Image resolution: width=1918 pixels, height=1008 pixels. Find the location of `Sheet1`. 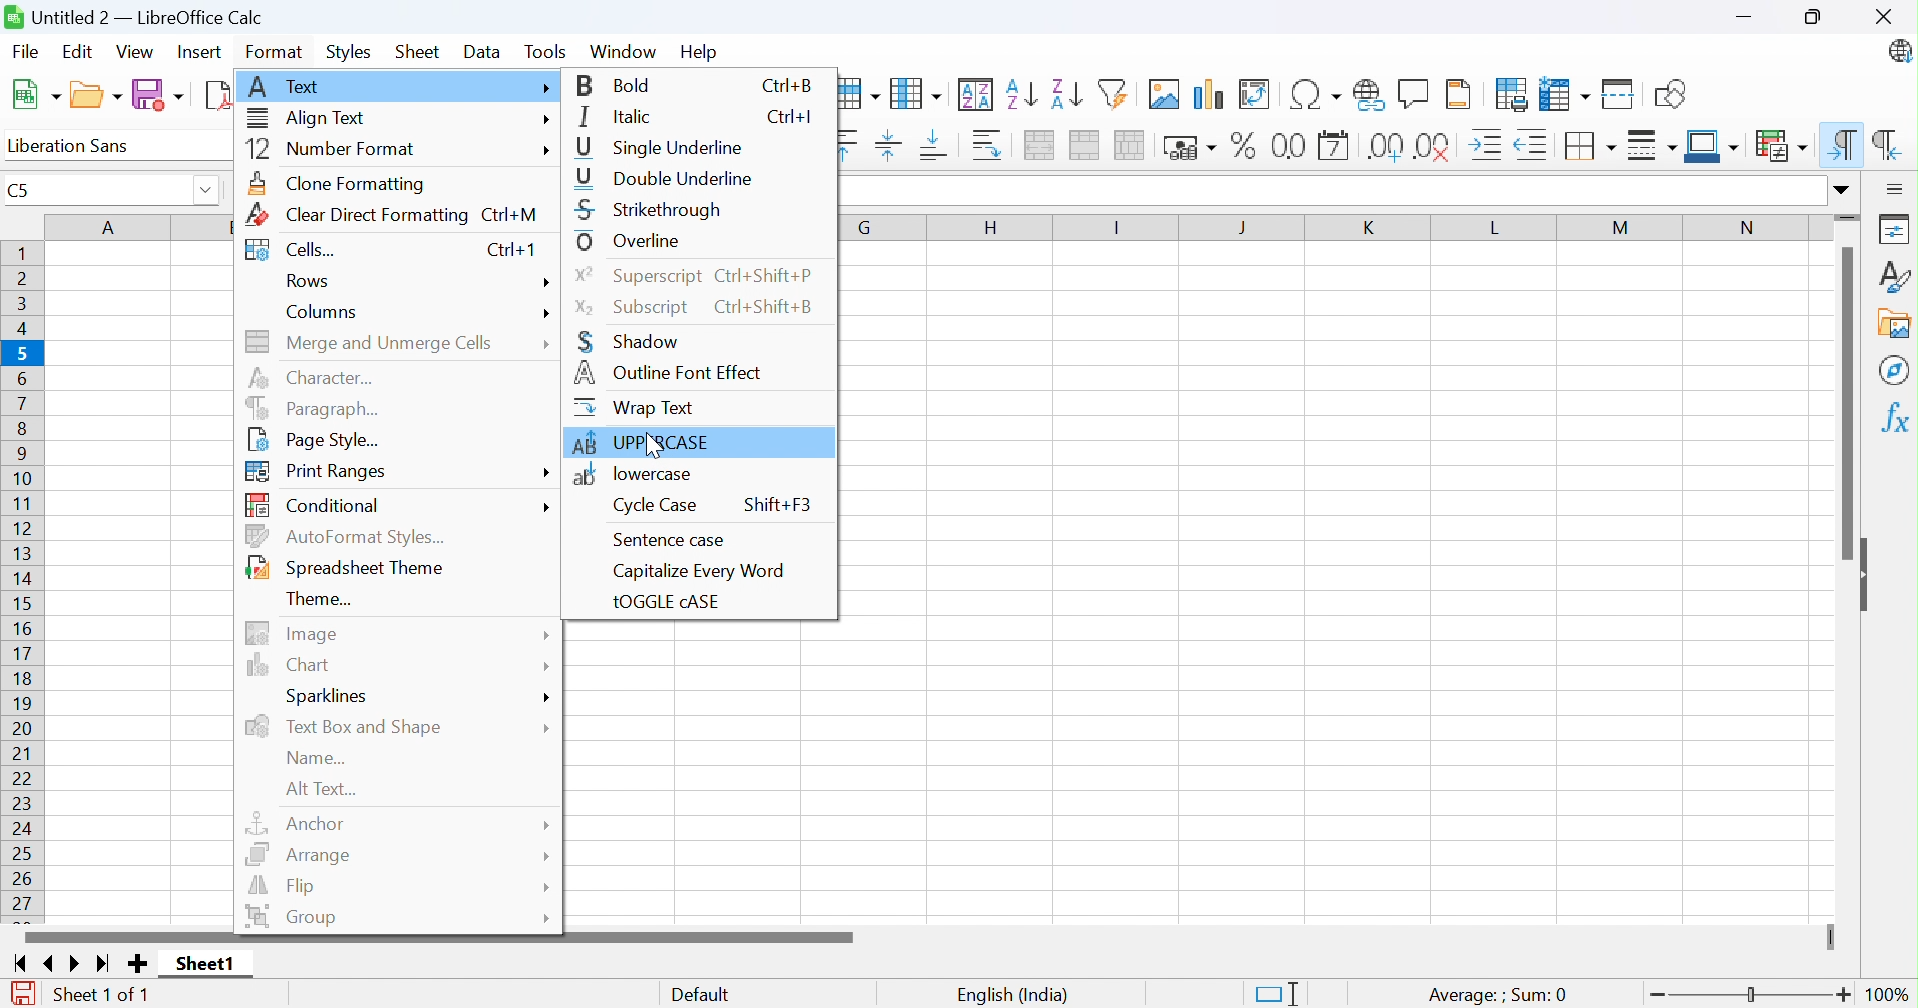

Sheet1 is located at coordinates (205, 966).